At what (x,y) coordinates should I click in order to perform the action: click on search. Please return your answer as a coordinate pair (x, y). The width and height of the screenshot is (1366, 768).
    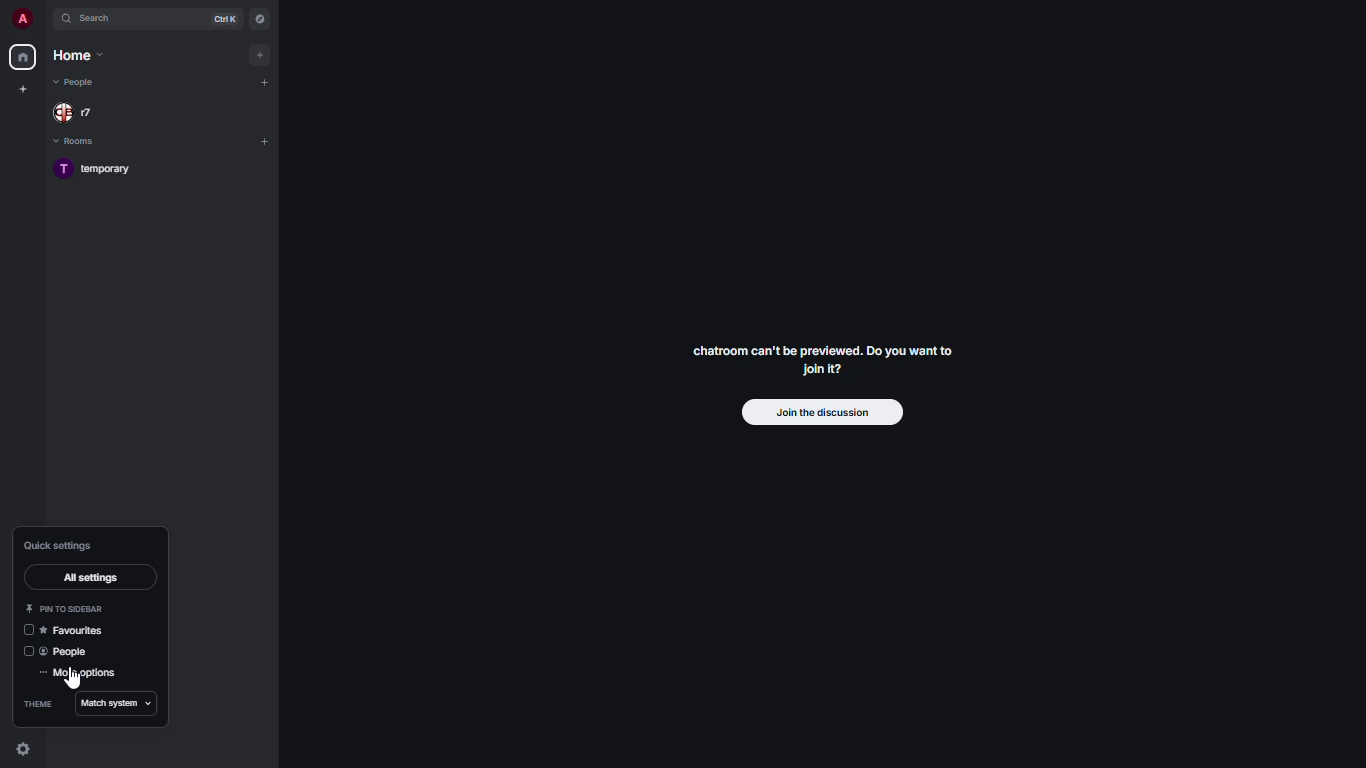
    Looking at the image, I should click on (99, 18).